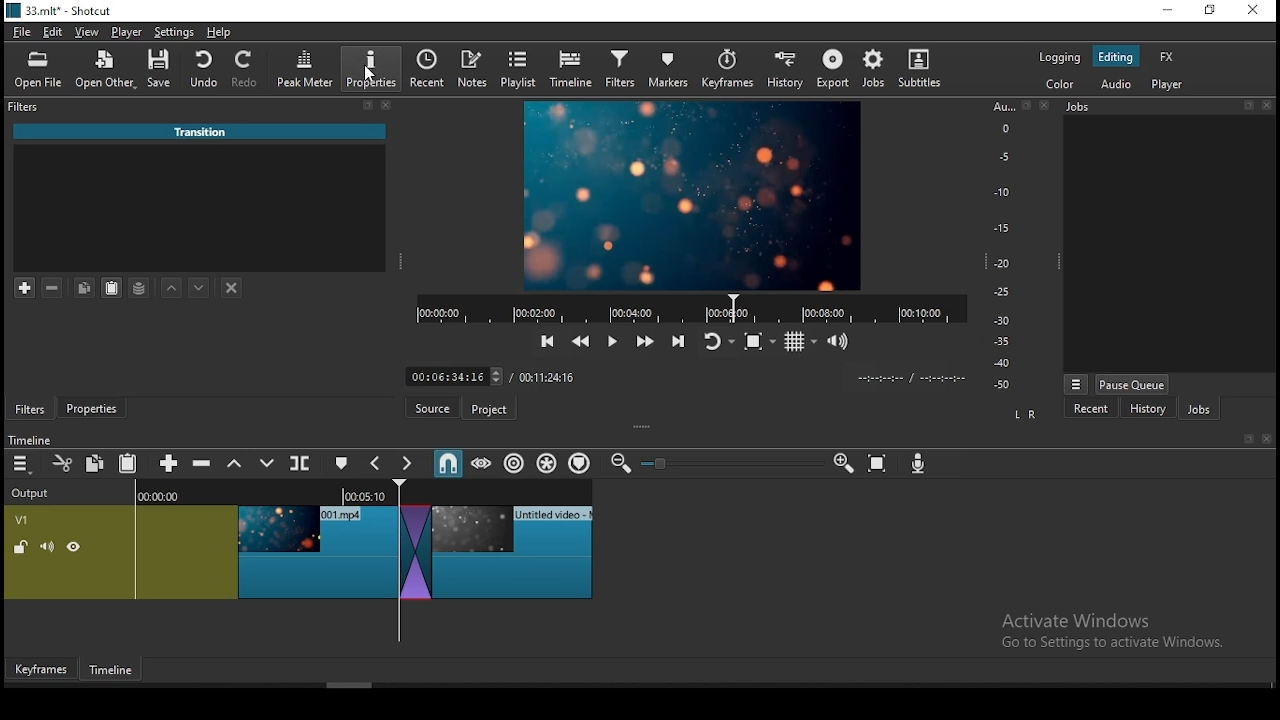  I want to click on , so click(1247, 440).